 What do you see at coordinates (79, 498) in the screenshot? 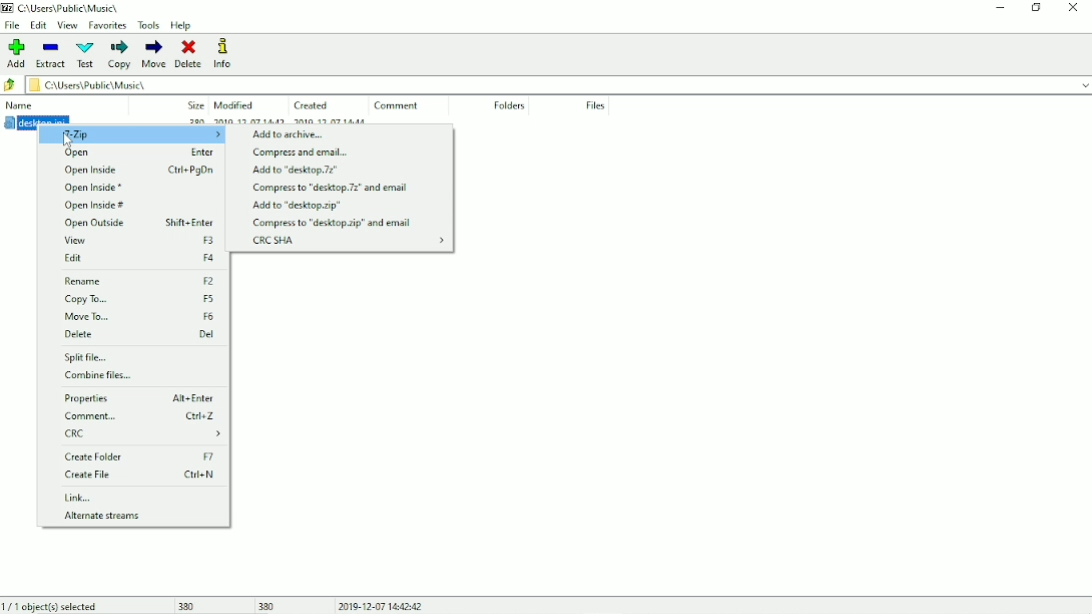
I see `Link` at bounding box center [79, 498].